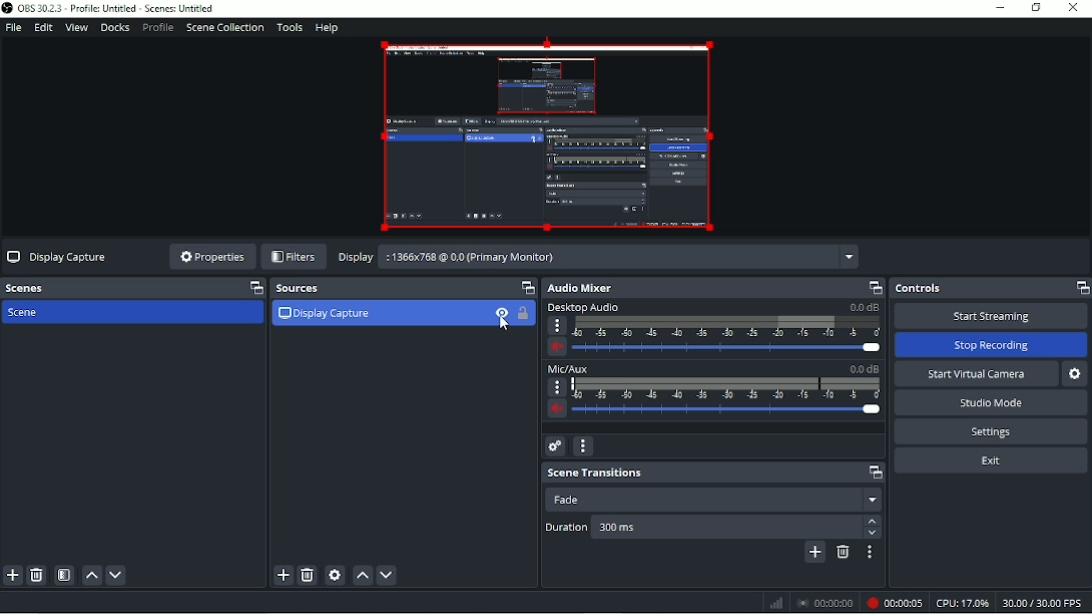 The image size is (1092, 614). What do you see at coordinates (713, 287) in the screenshot?
I see `Audio mixer` at bounding box center [713, 287].